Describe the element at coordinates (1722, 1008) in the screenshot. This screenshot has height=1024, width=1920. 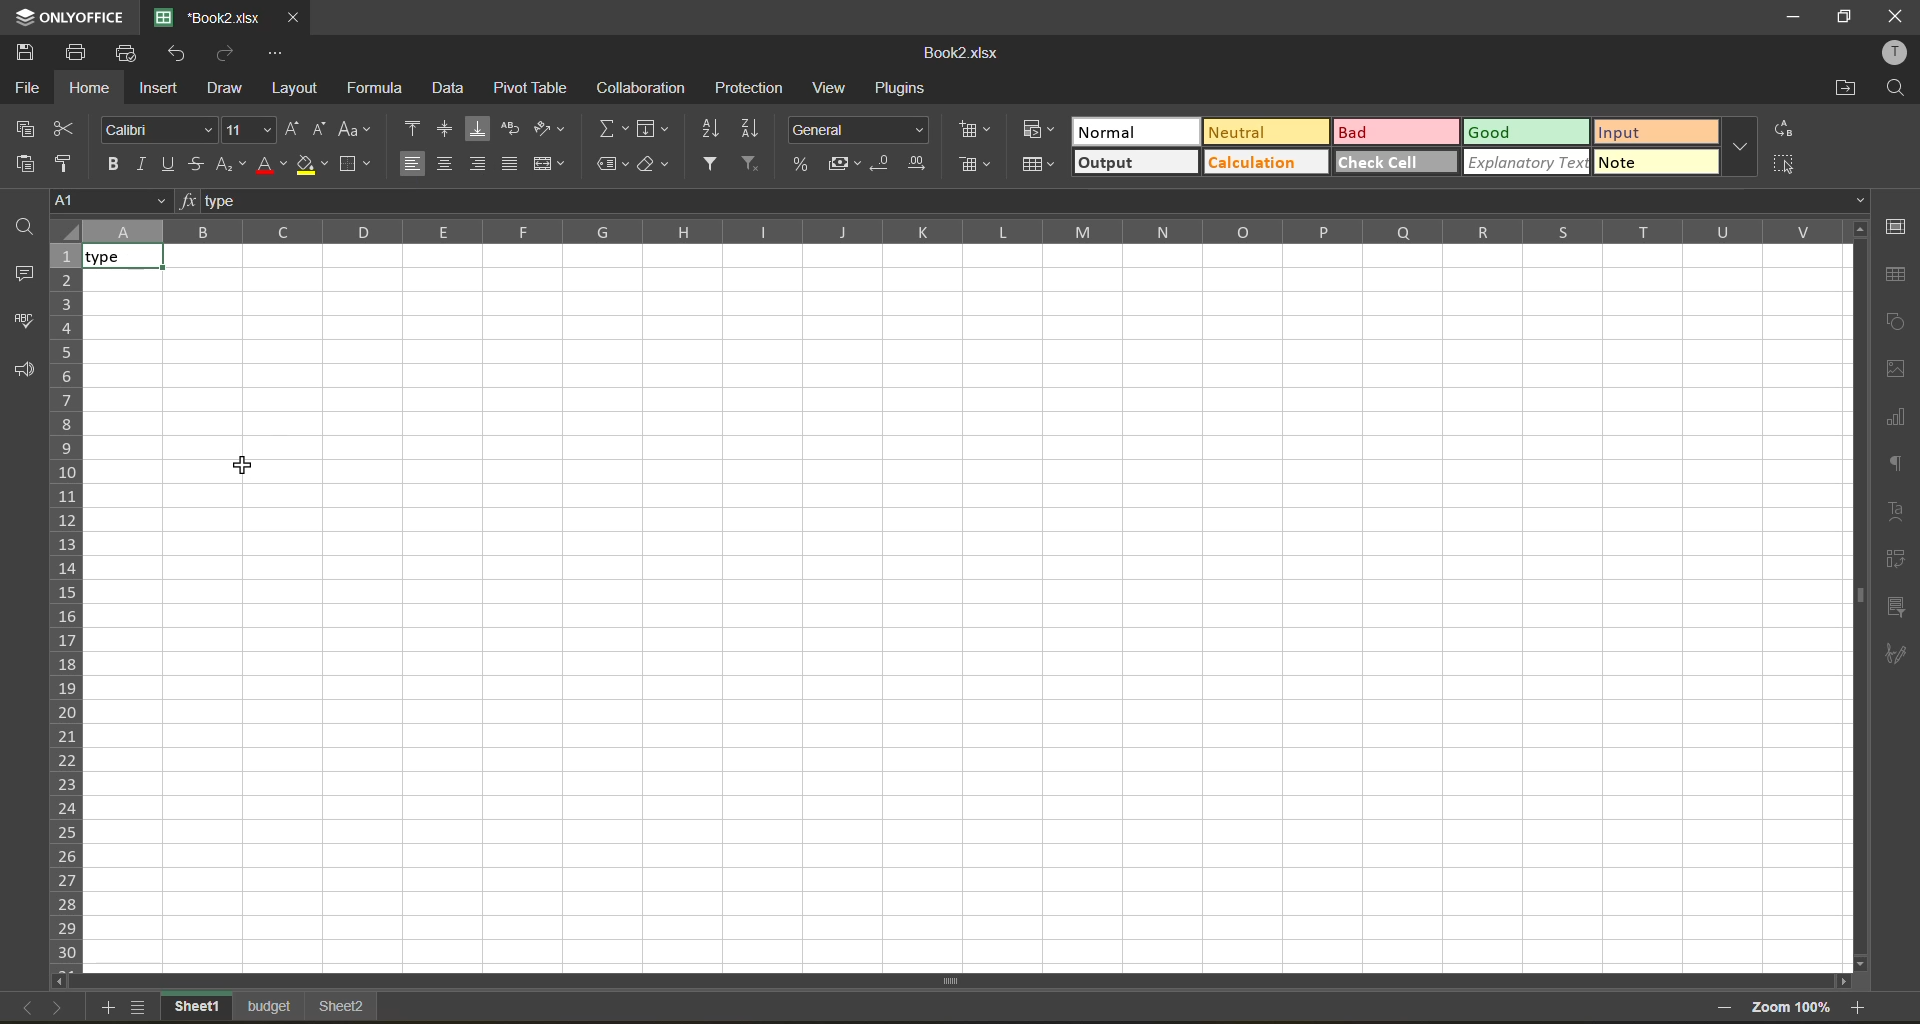
I see `zoom out` at that location.